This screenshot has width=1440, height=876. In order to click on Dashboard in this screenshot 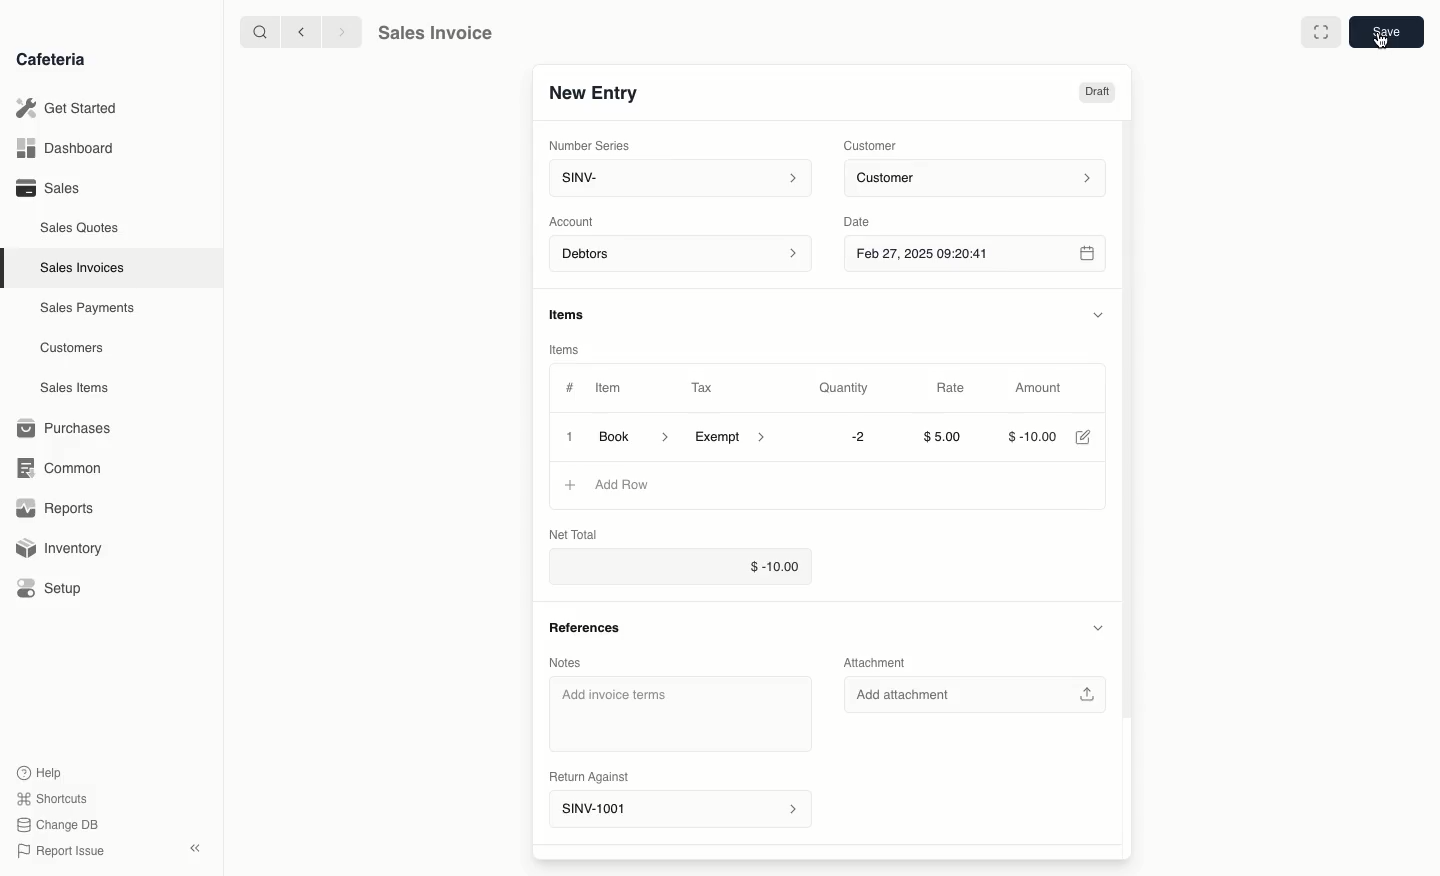, I will do `click(65, 148)`.